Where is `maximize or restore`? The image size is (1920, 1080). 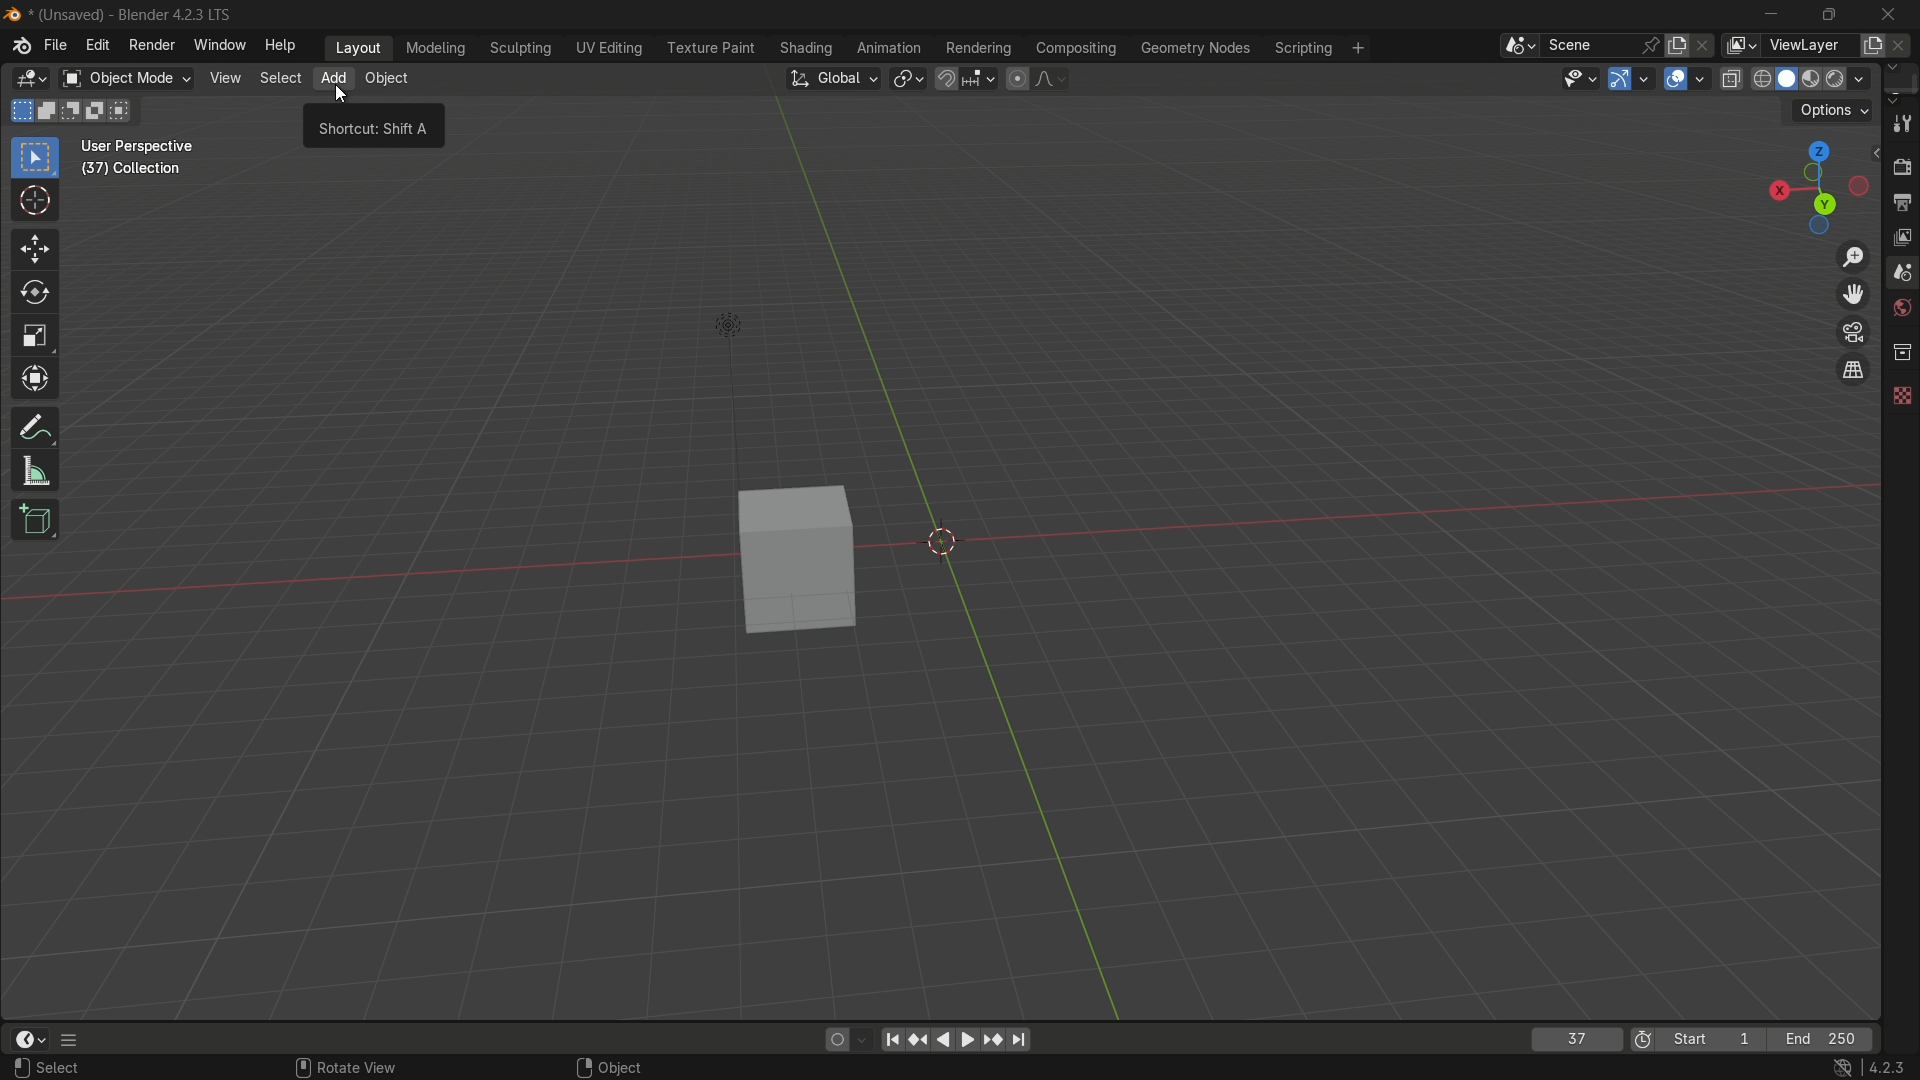 maximize or restore is located at coordinates (1827, 15).